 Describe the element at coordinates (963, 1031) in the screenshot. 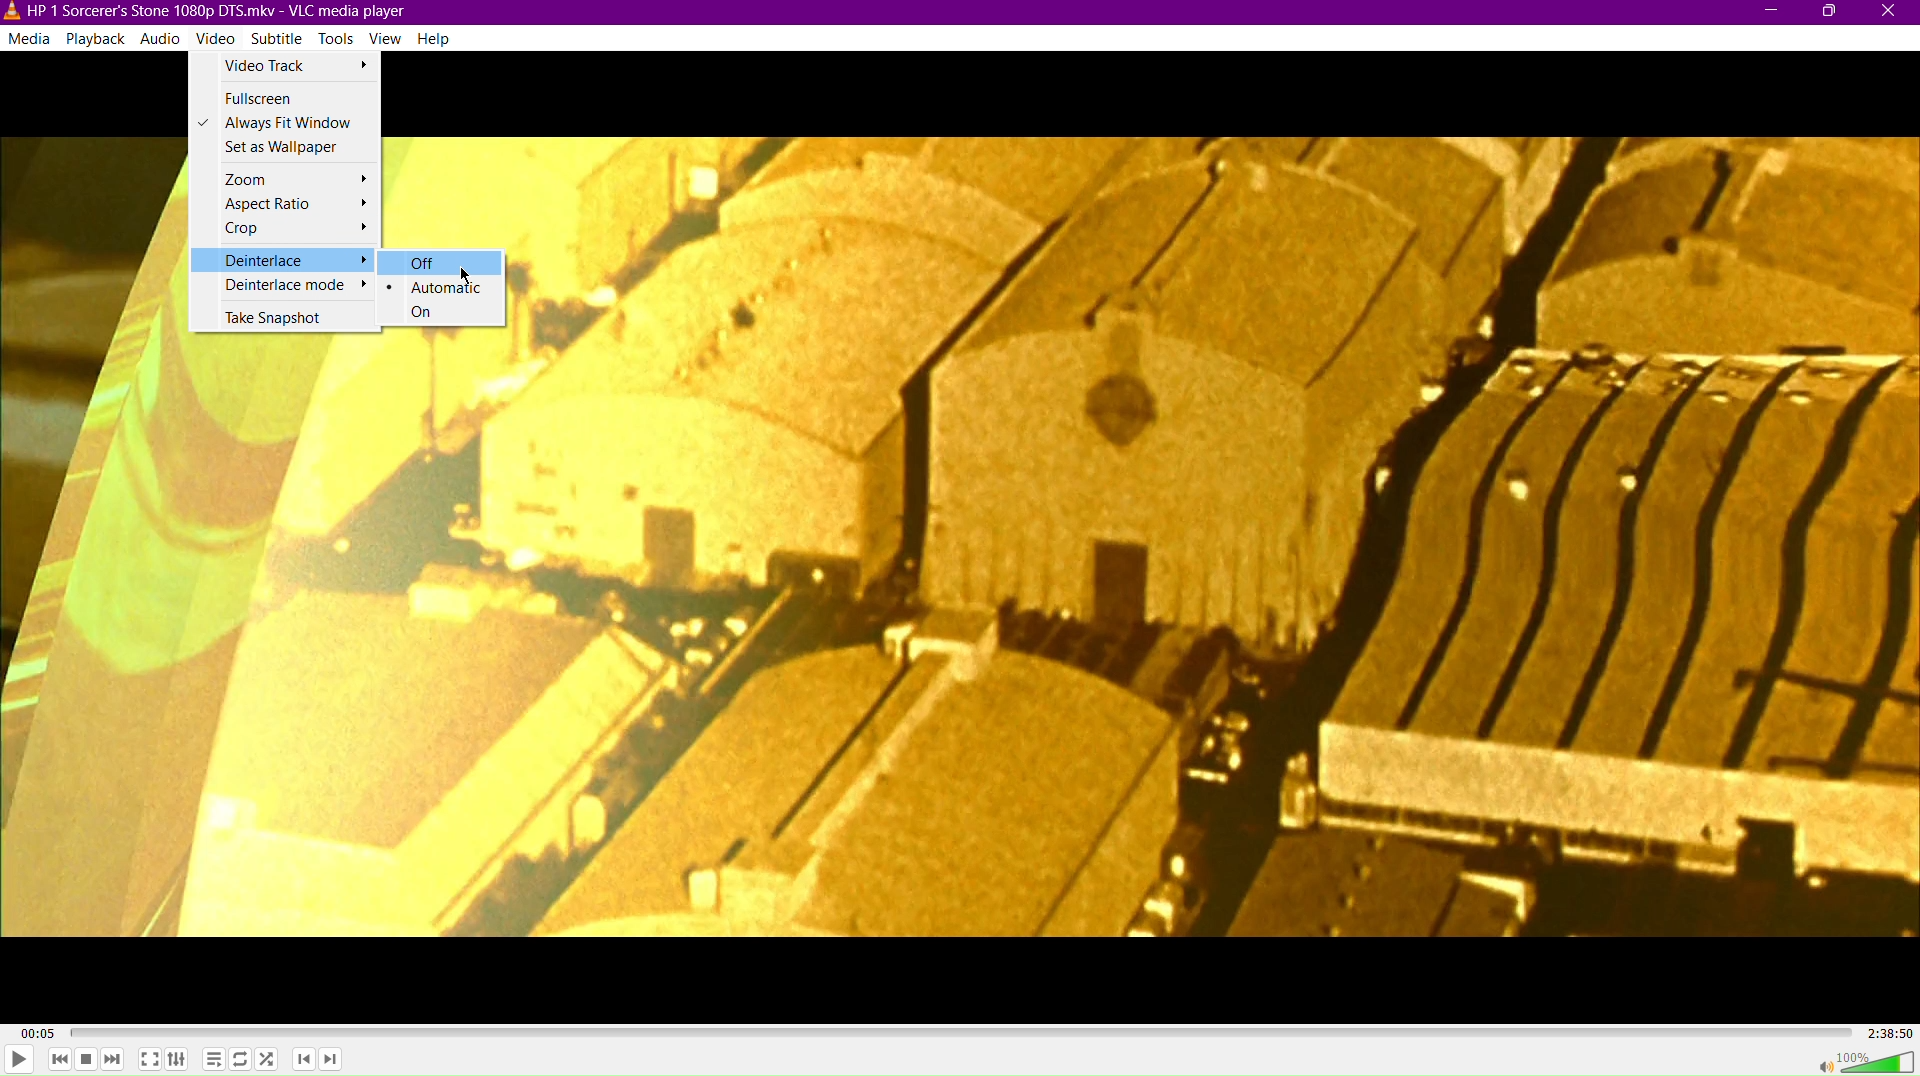

I see `Timeline` at that location.